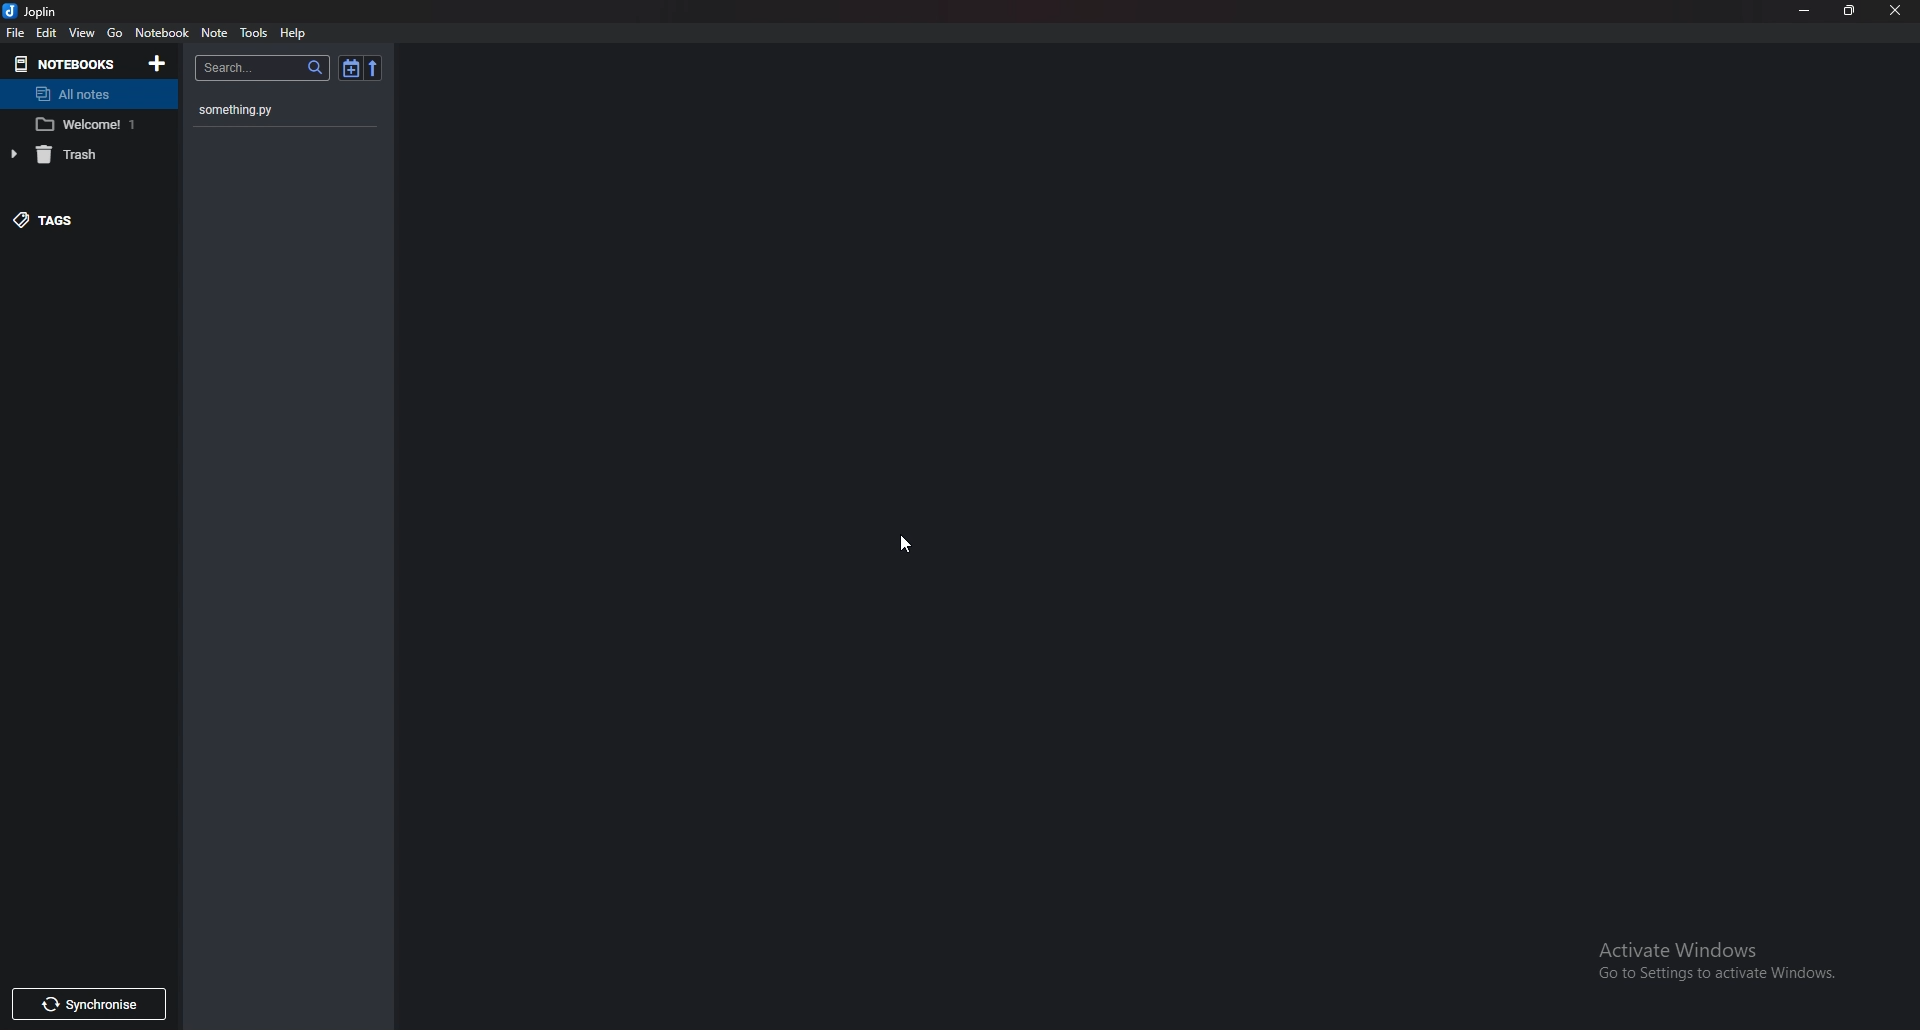 This screenshot has width=1920, height=1030. I want to click on welcome 1, so click(90, 125).